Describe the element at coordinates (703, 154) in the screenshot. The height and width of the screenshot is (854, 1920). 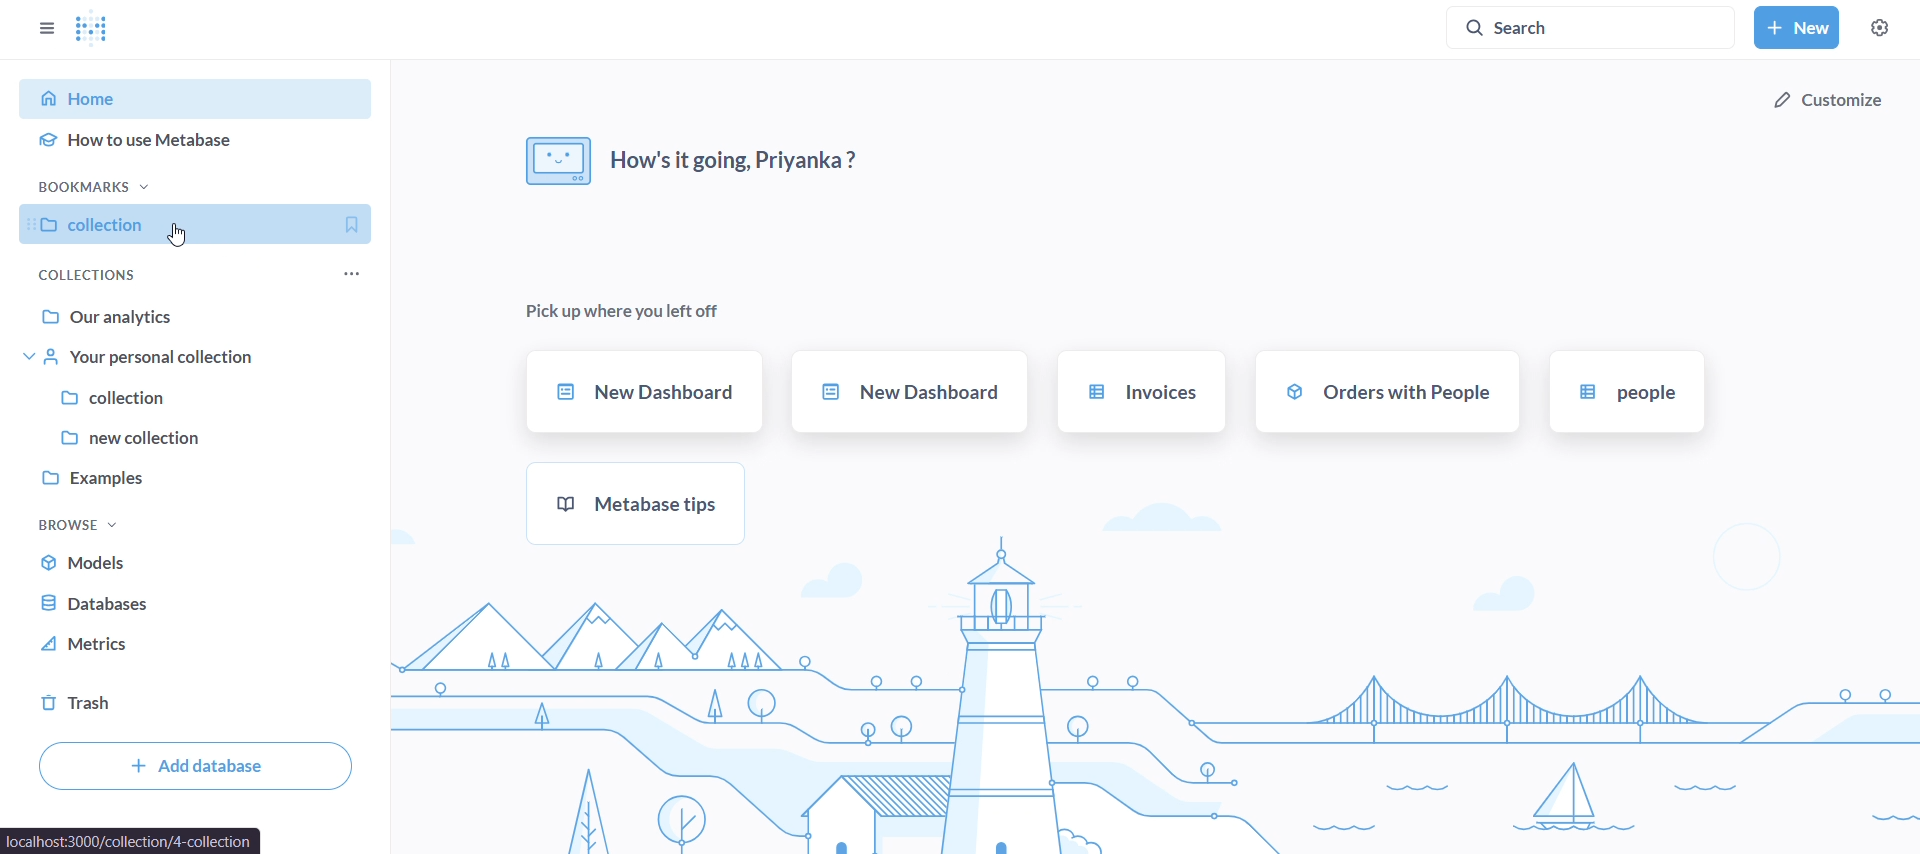
I see `how's it going, Priyanka?` at that location.